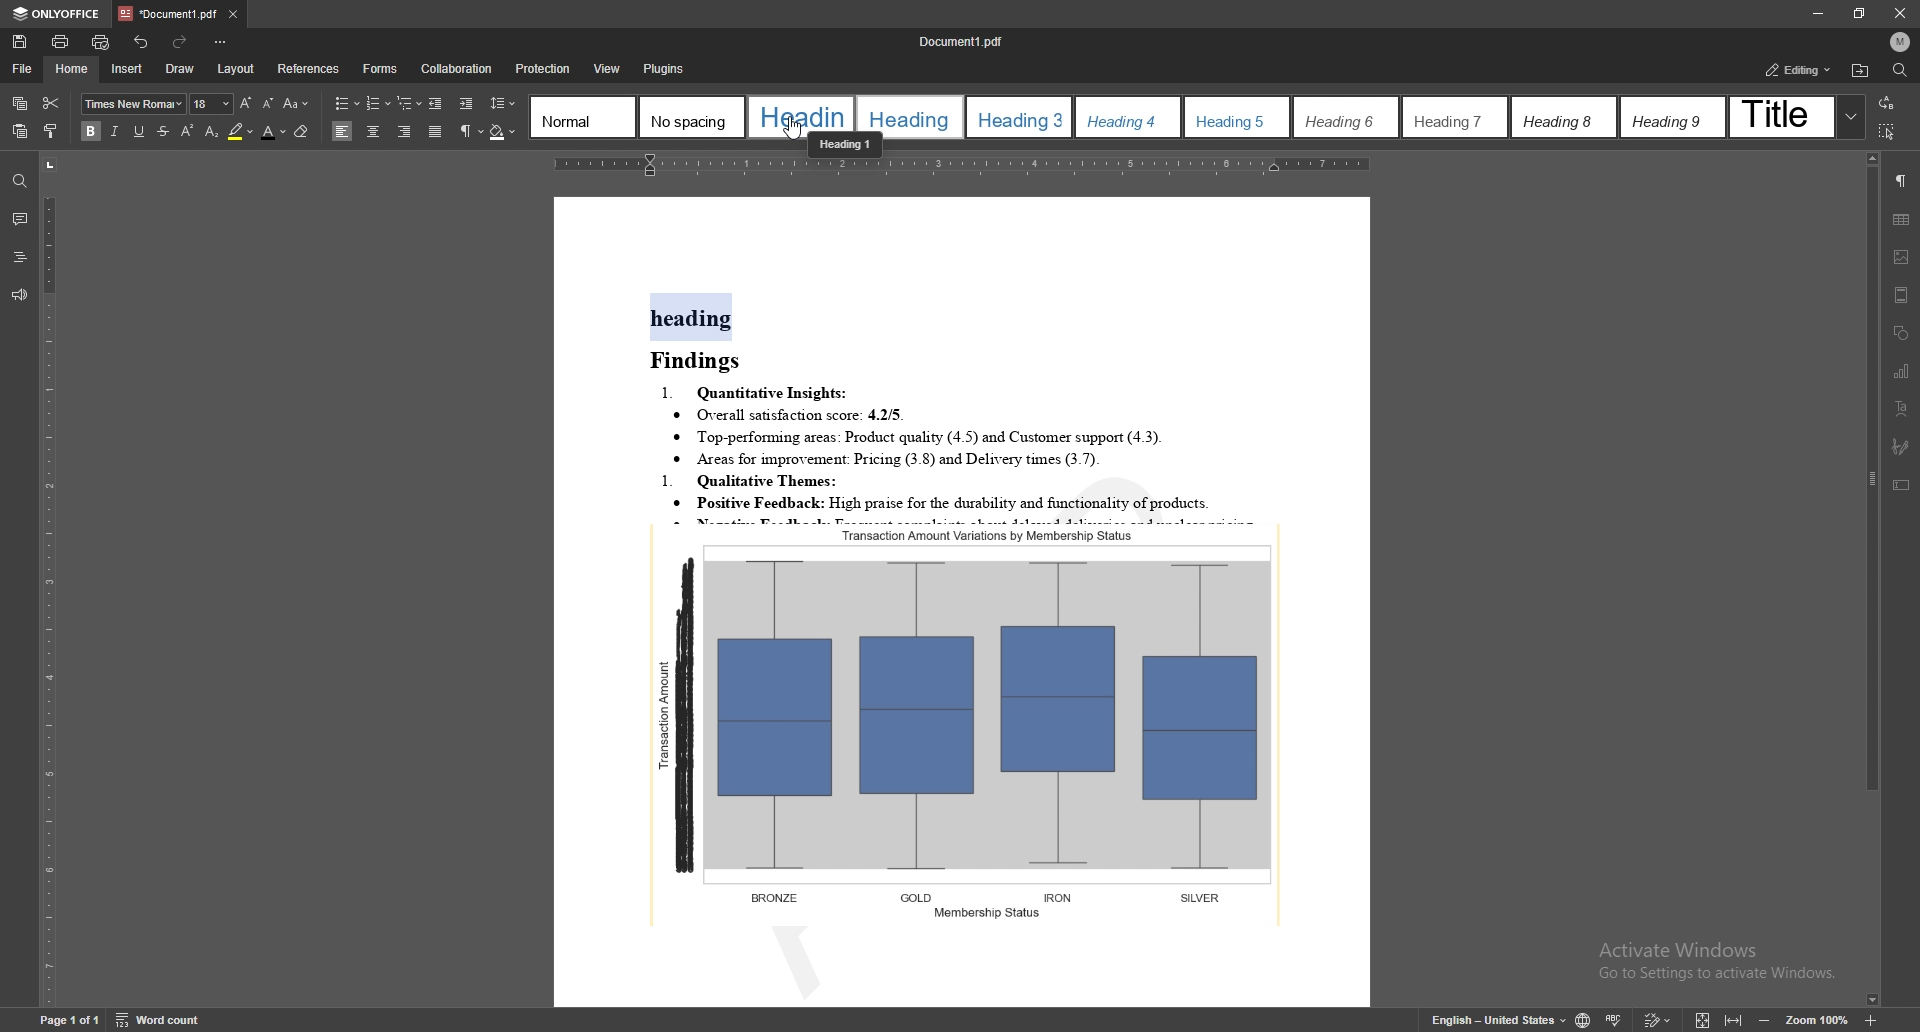  What do you see at coordinates (409, 103) in the screenshot?
I see `multilevel list` at bounding box center [409, 103].